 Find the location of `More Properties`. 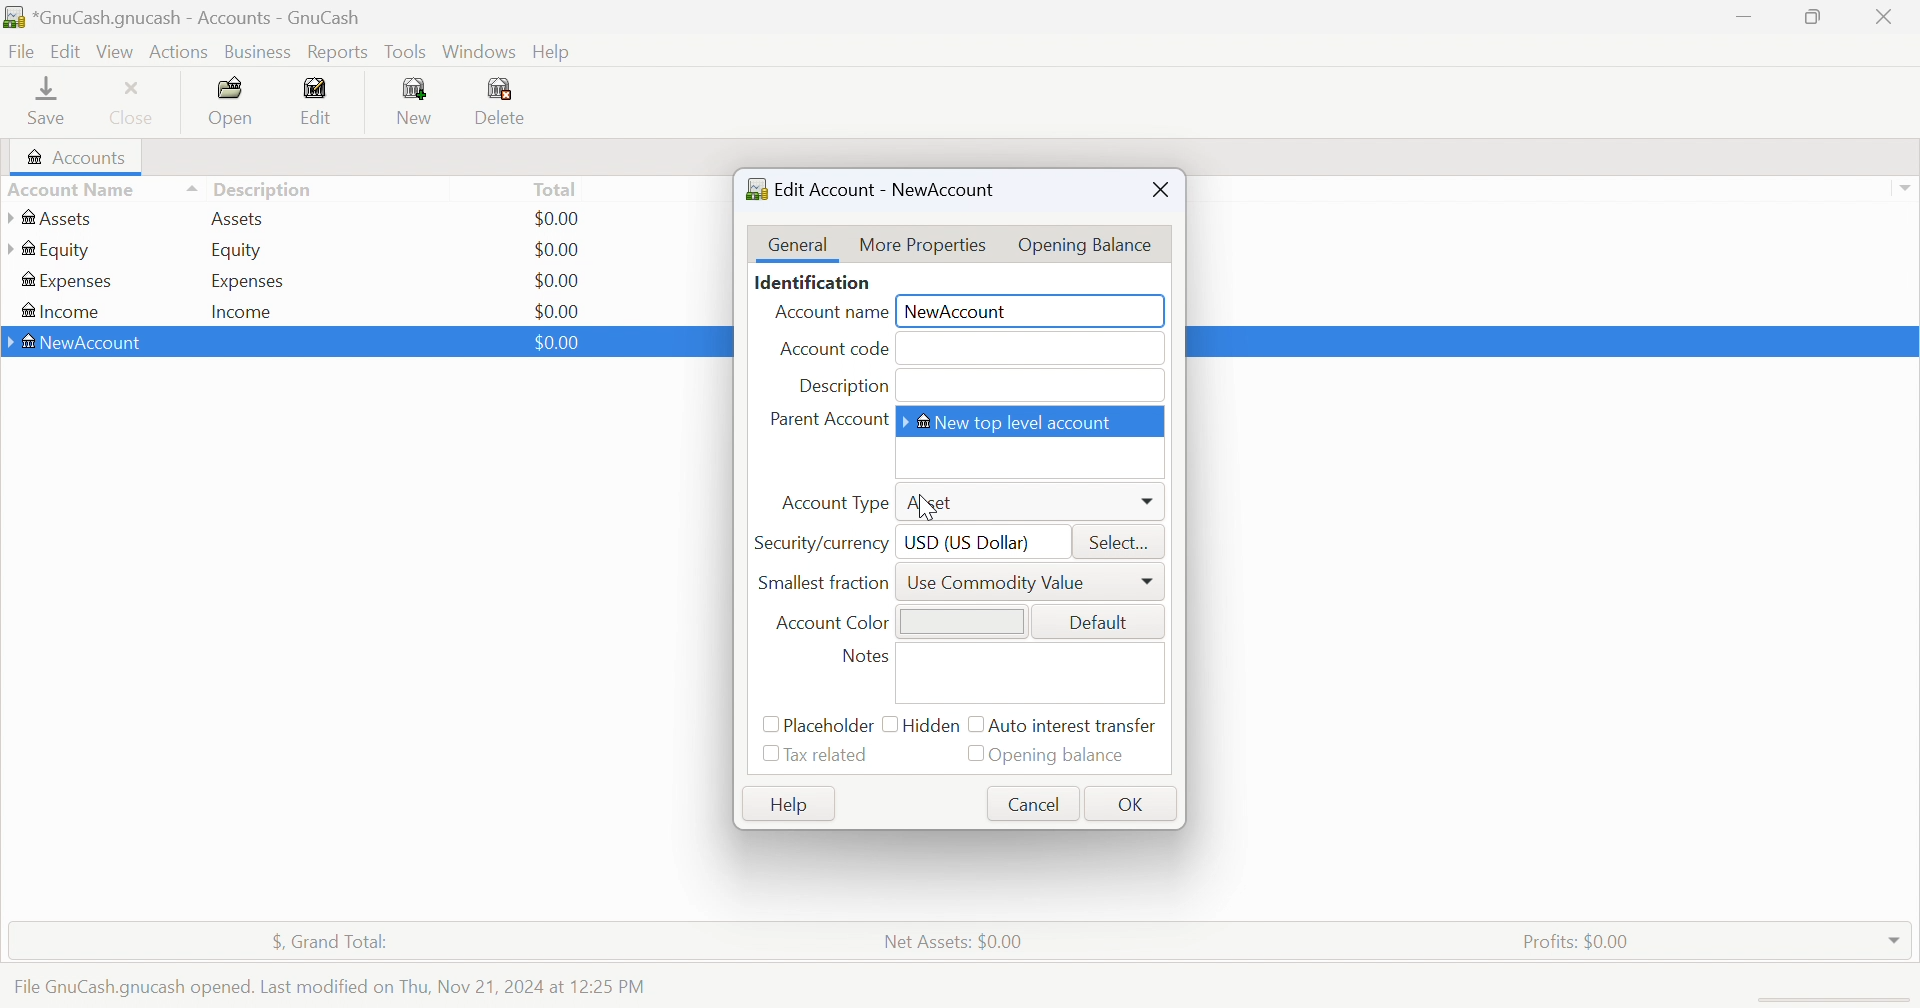

More Properties is located at coordinates (923, 243).